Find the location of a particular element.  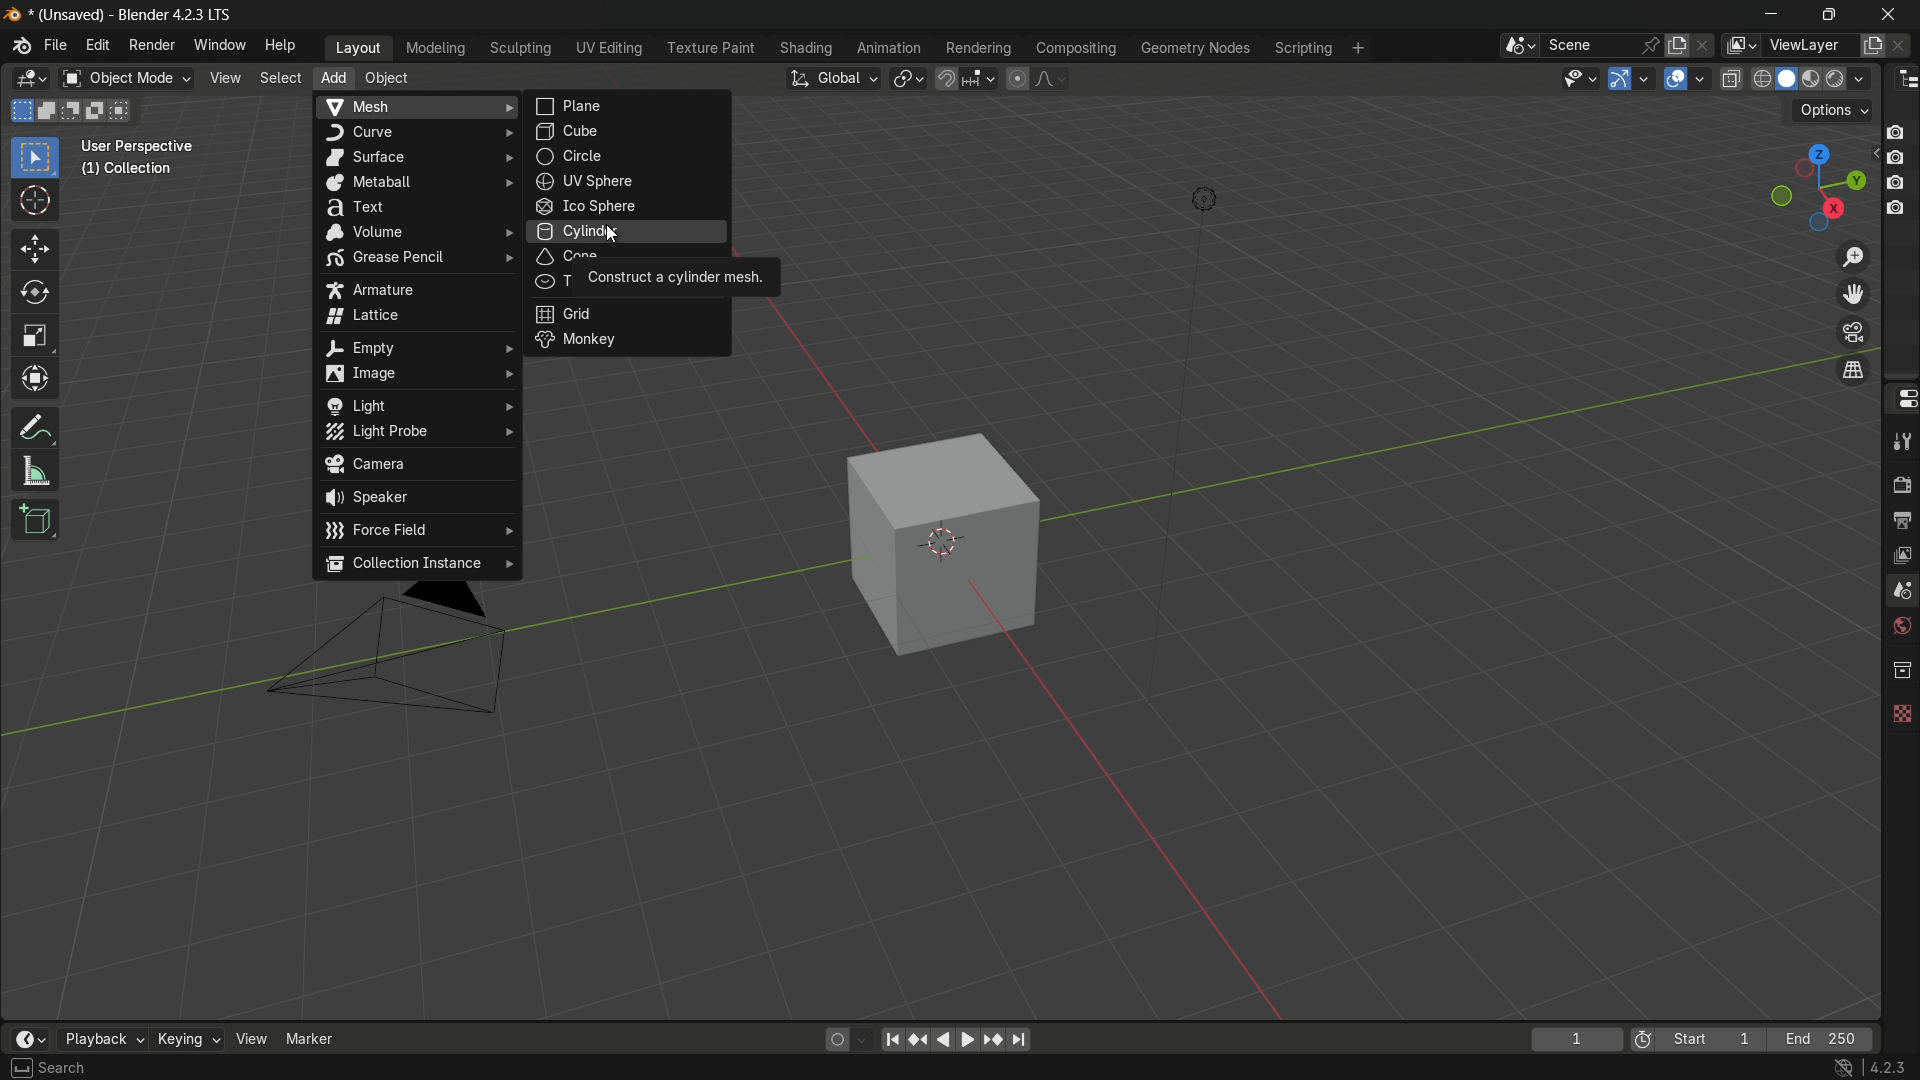

cursor is located at coordinates (610, 232).